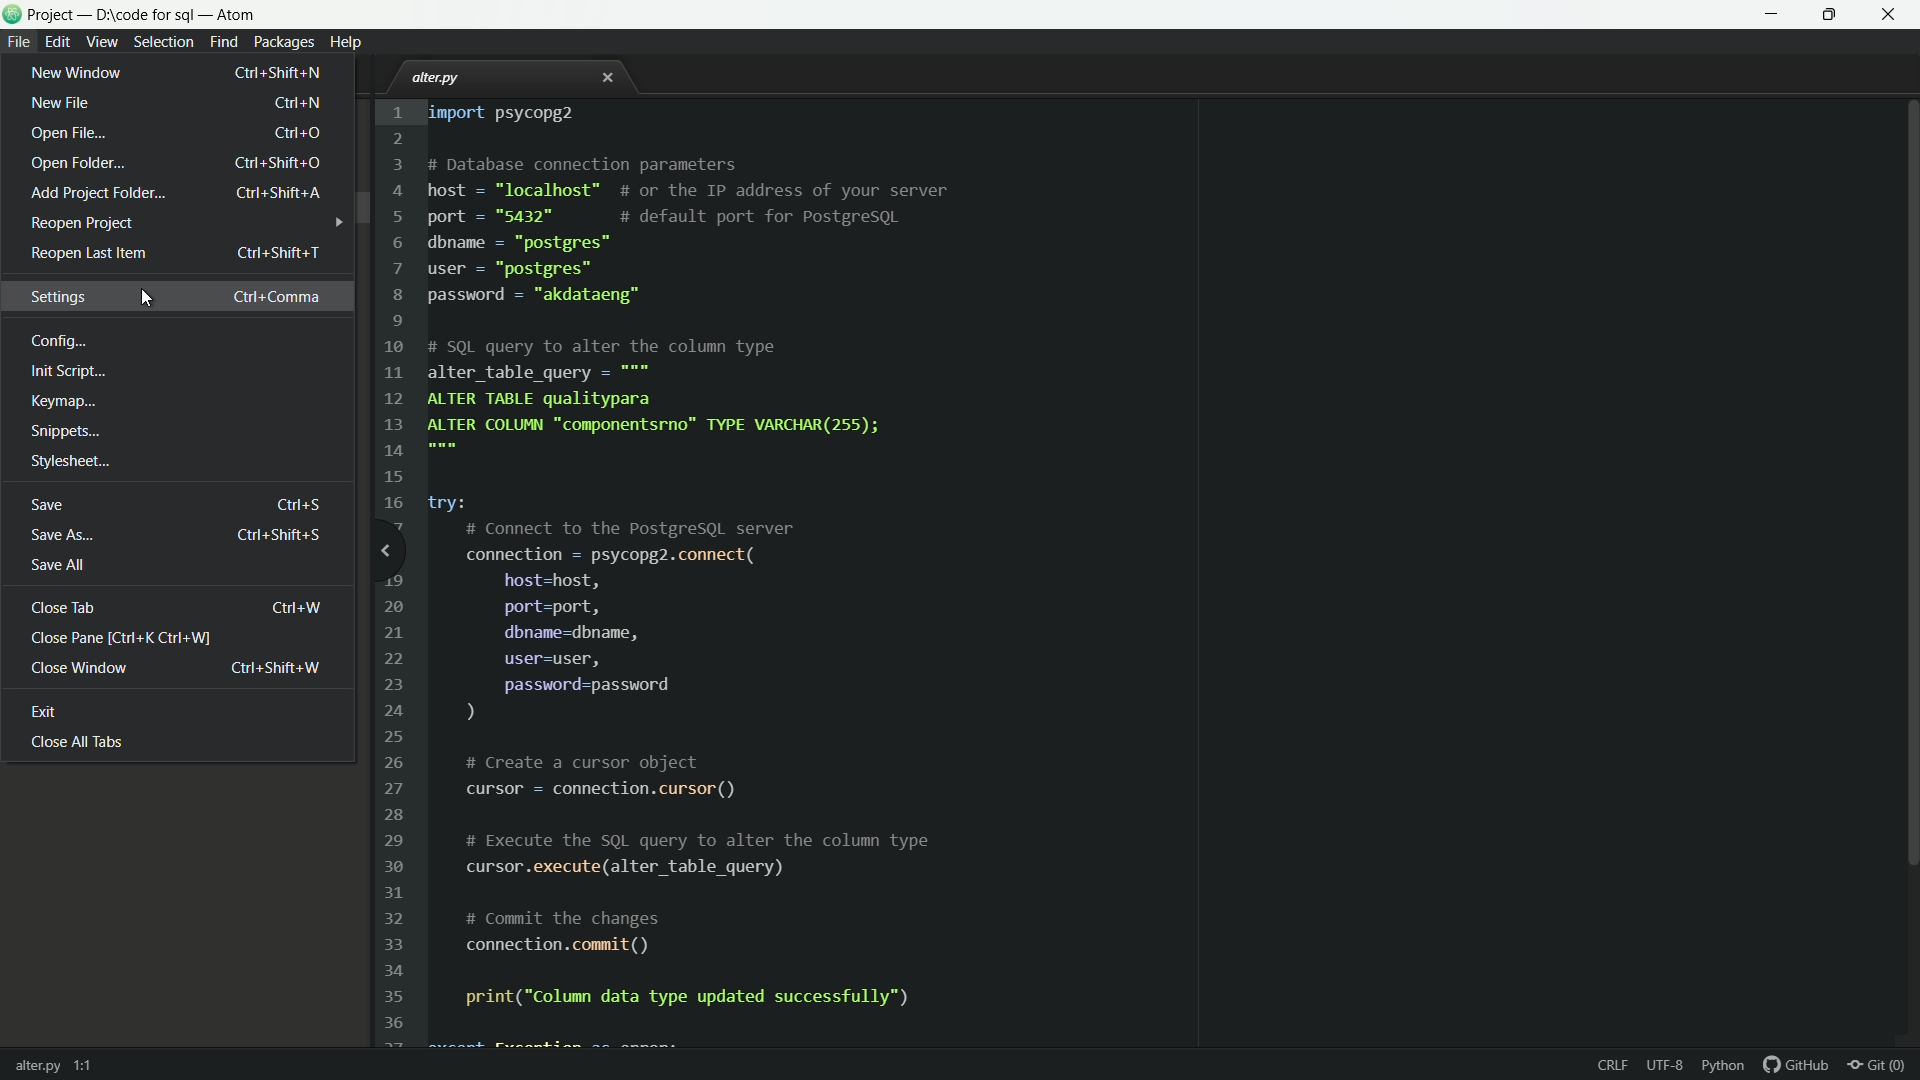 This screenshot has width=1920, height=1080. I want to click on close window, so click(175, 670).